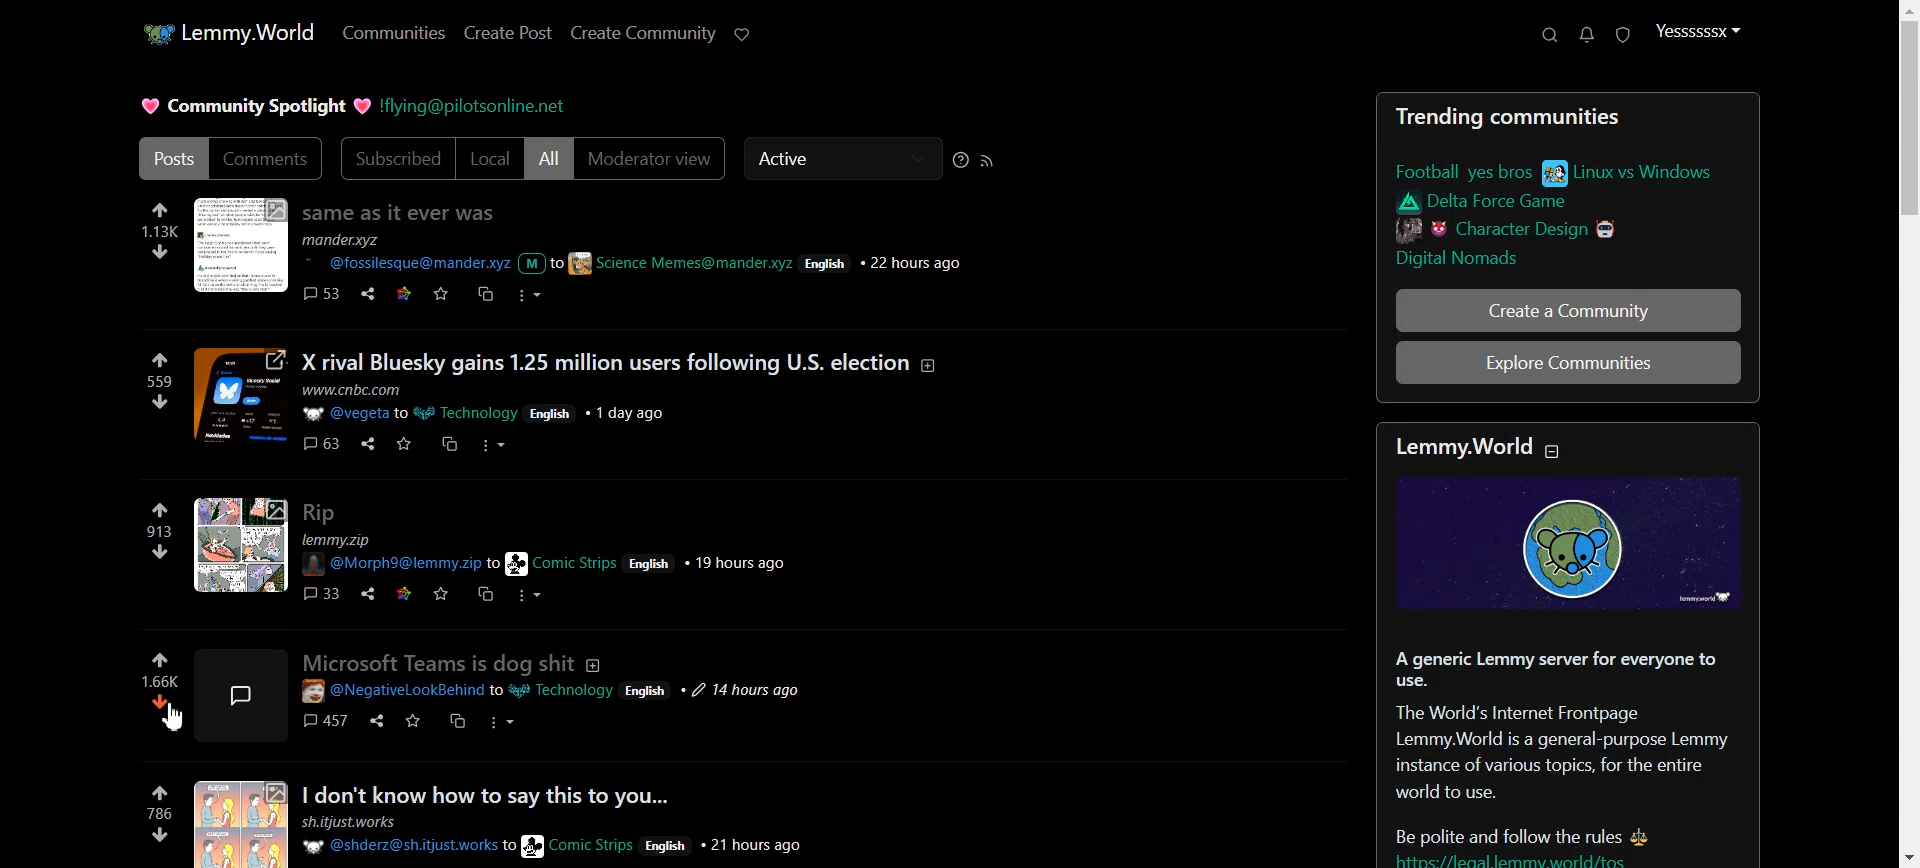 This screenshot has width=1920, height=868. Describe the element at coordinates (158, 552) in the screenshot. I see `down` at that location.